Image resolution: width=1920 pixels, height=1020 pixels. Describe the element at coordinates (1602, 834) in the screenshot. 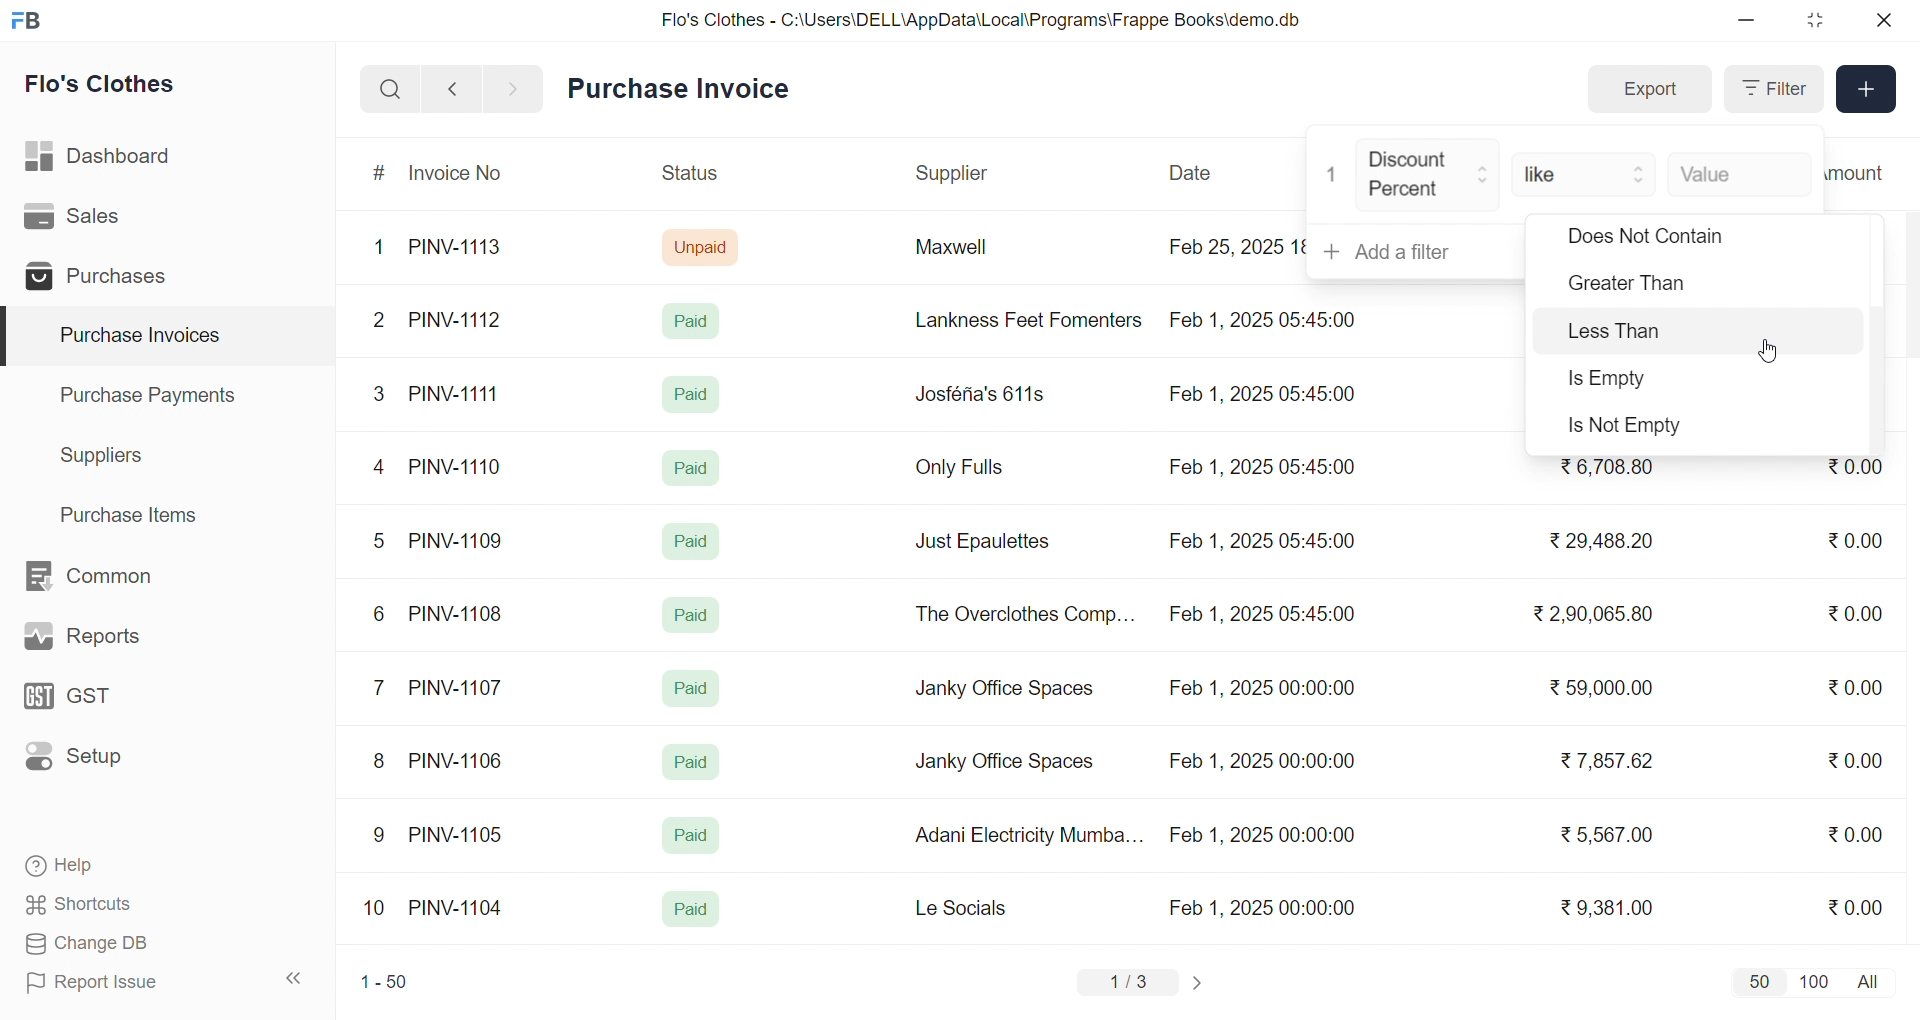

I see `₹ 5,567.00` at that location.